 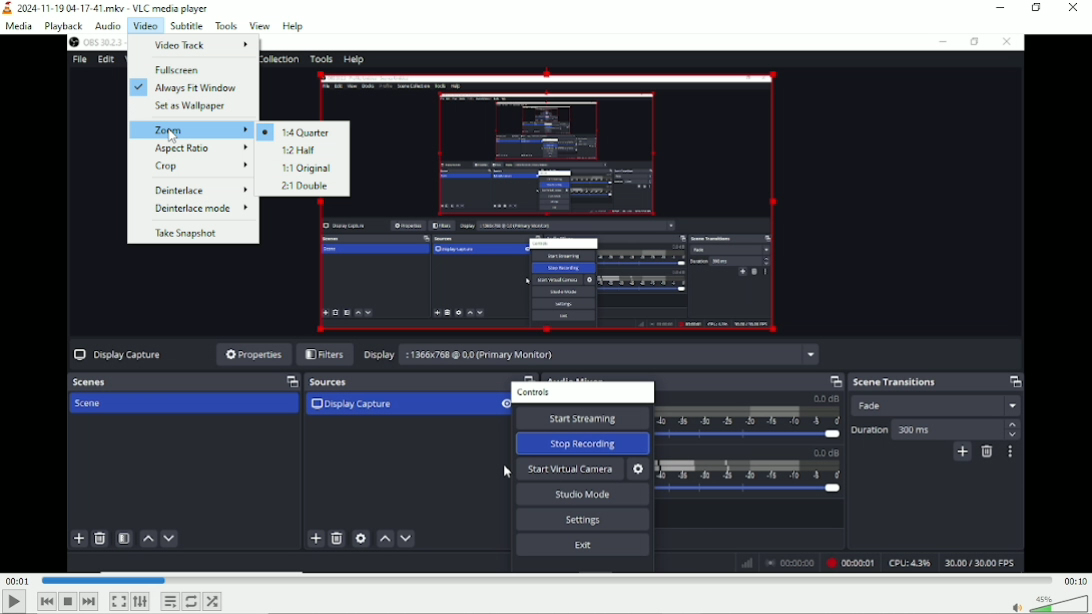 What do you see at coordinates (292, 26) in the screenshot?
I see `help` at bounding box center [292, 26].